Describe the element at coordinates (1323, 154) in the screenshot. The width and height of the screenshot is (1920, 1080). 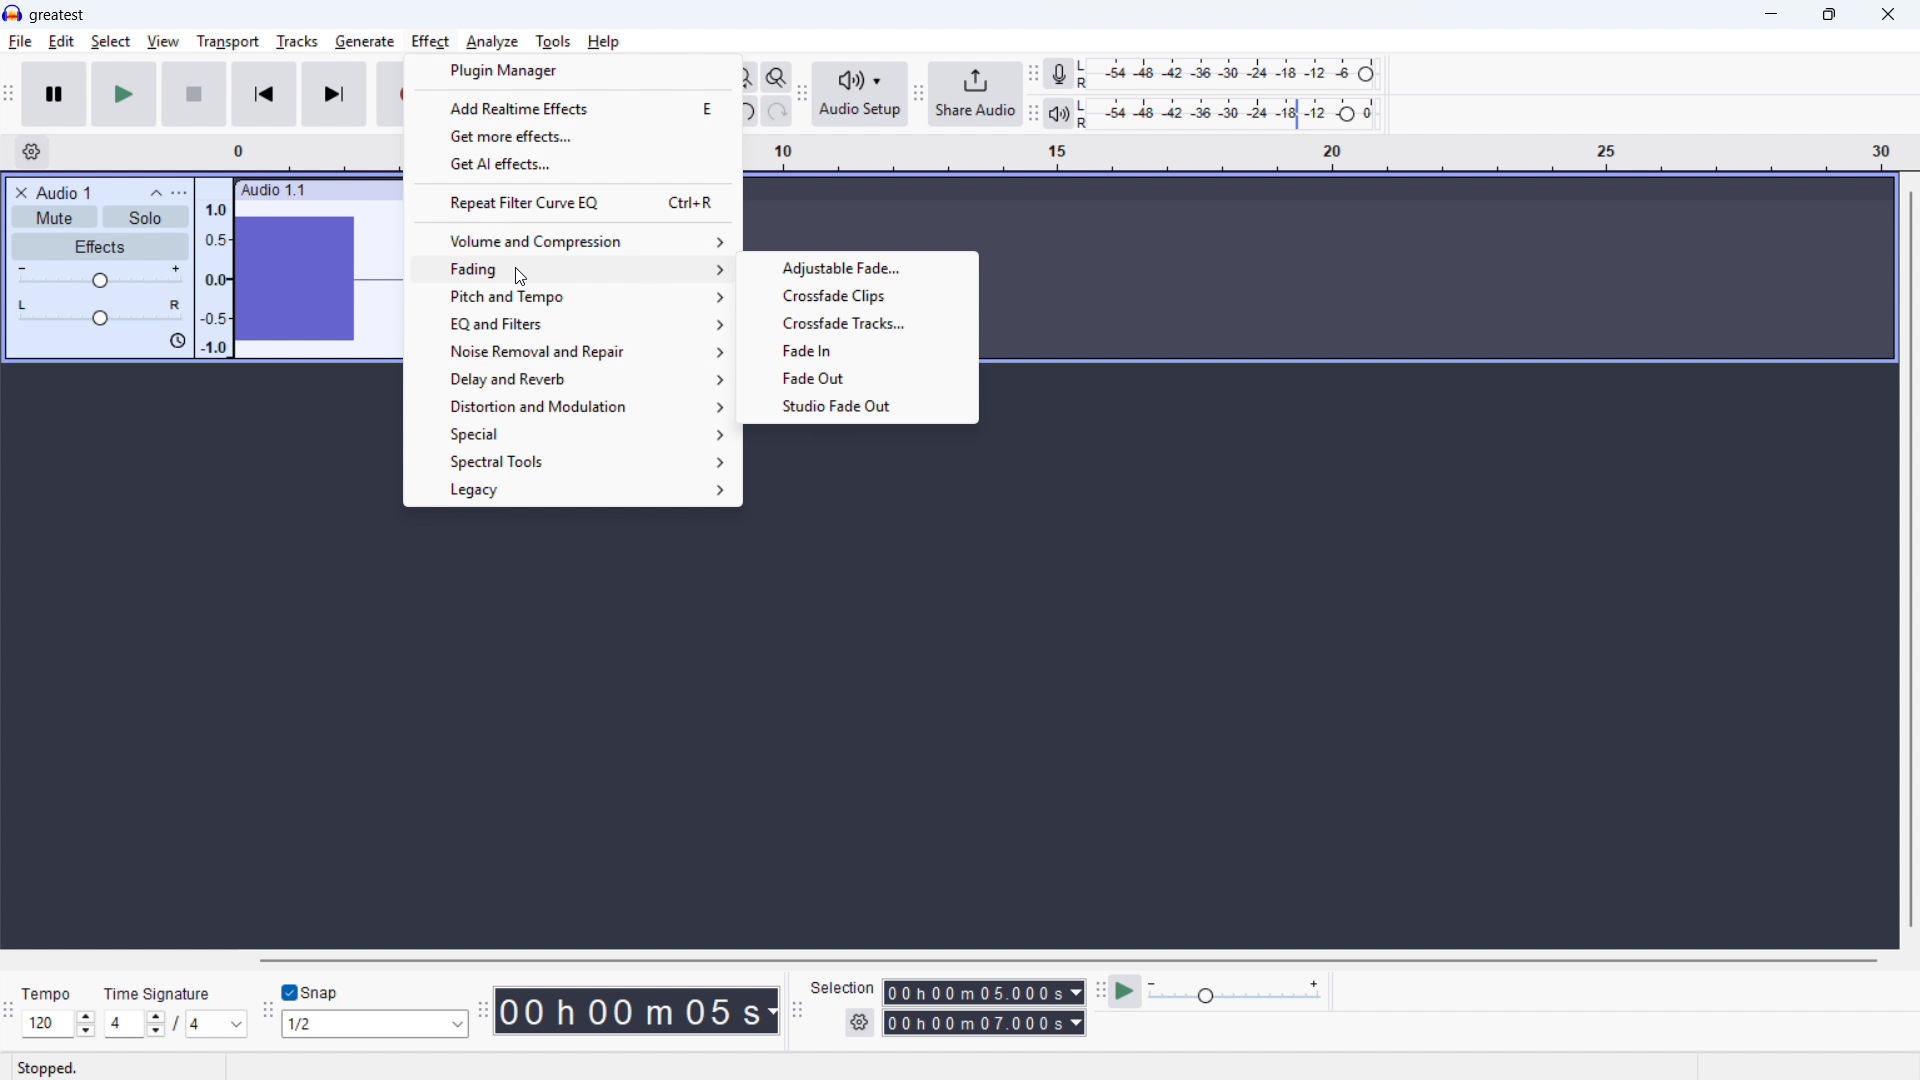
I see `Timeline ` at that location.